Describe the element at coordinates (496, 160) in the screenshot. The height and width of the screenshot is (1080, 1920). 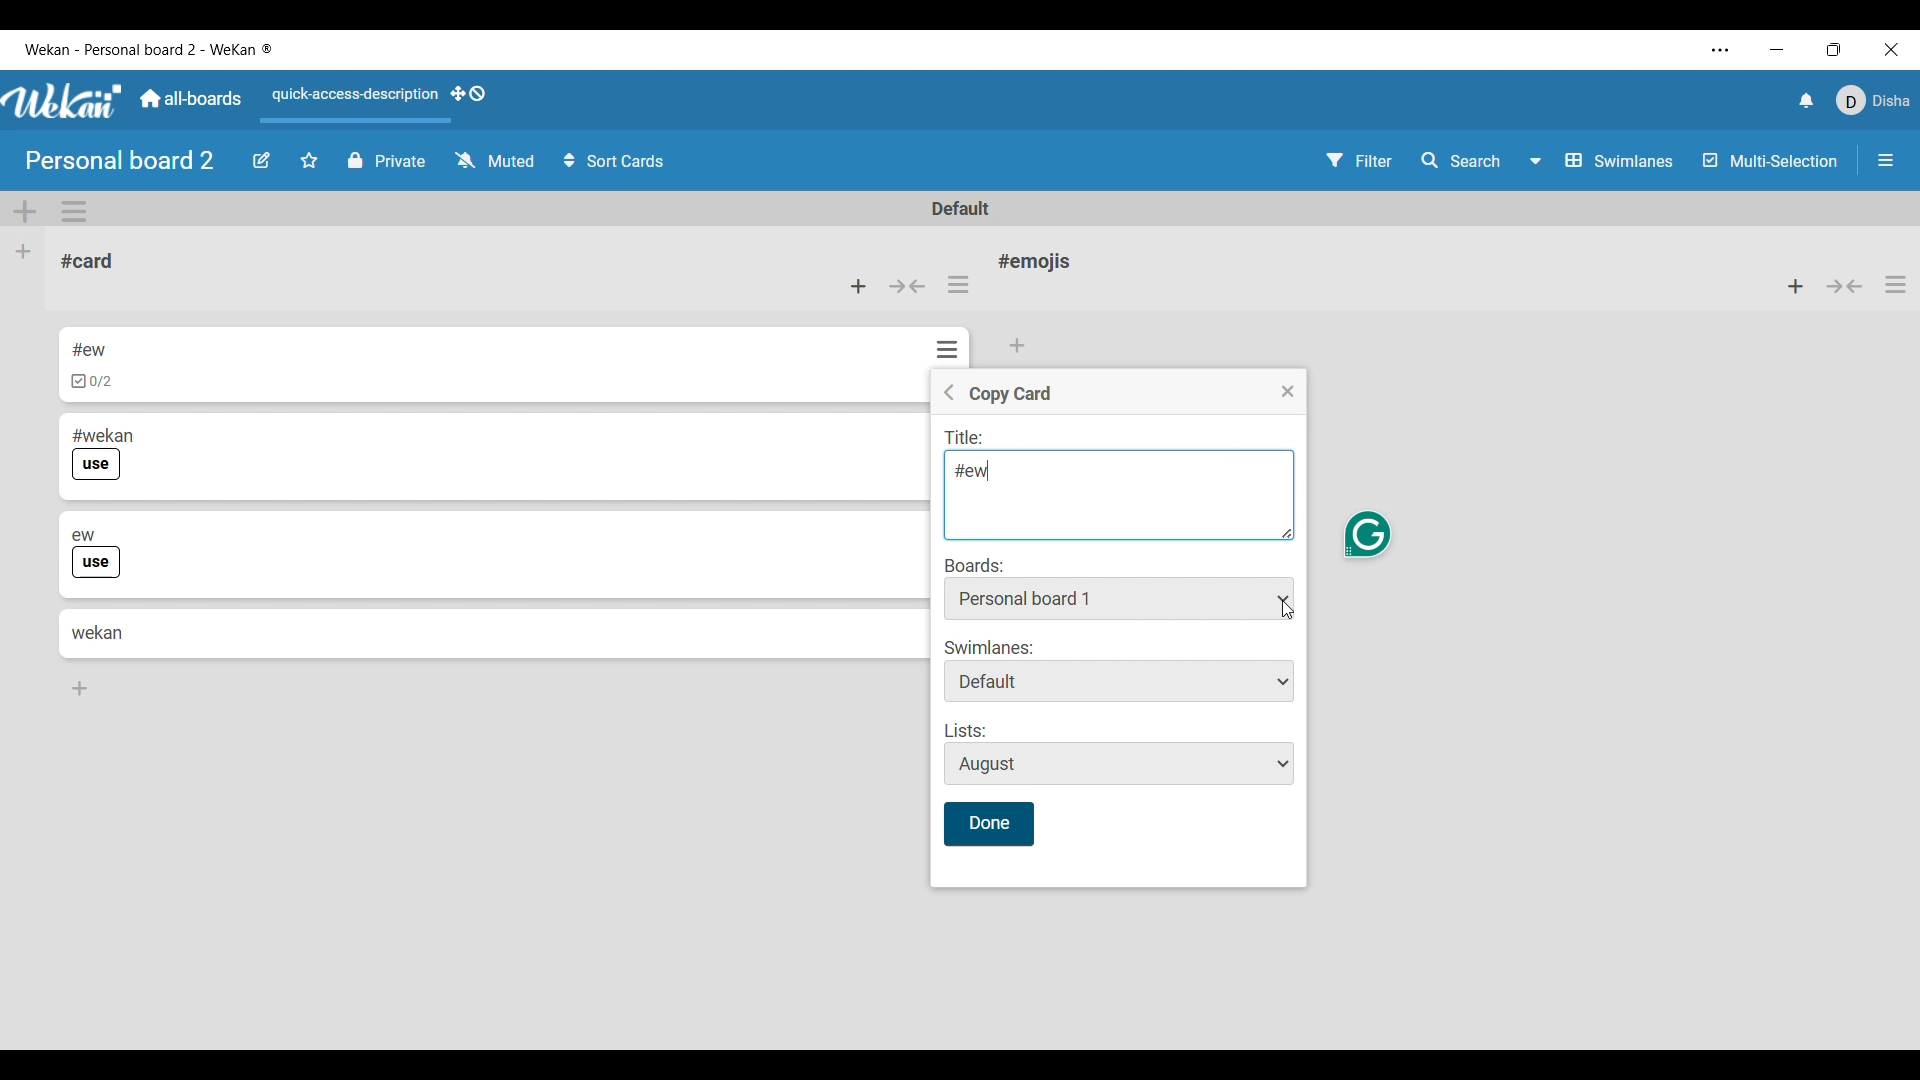
I see `Watch options` at that location.